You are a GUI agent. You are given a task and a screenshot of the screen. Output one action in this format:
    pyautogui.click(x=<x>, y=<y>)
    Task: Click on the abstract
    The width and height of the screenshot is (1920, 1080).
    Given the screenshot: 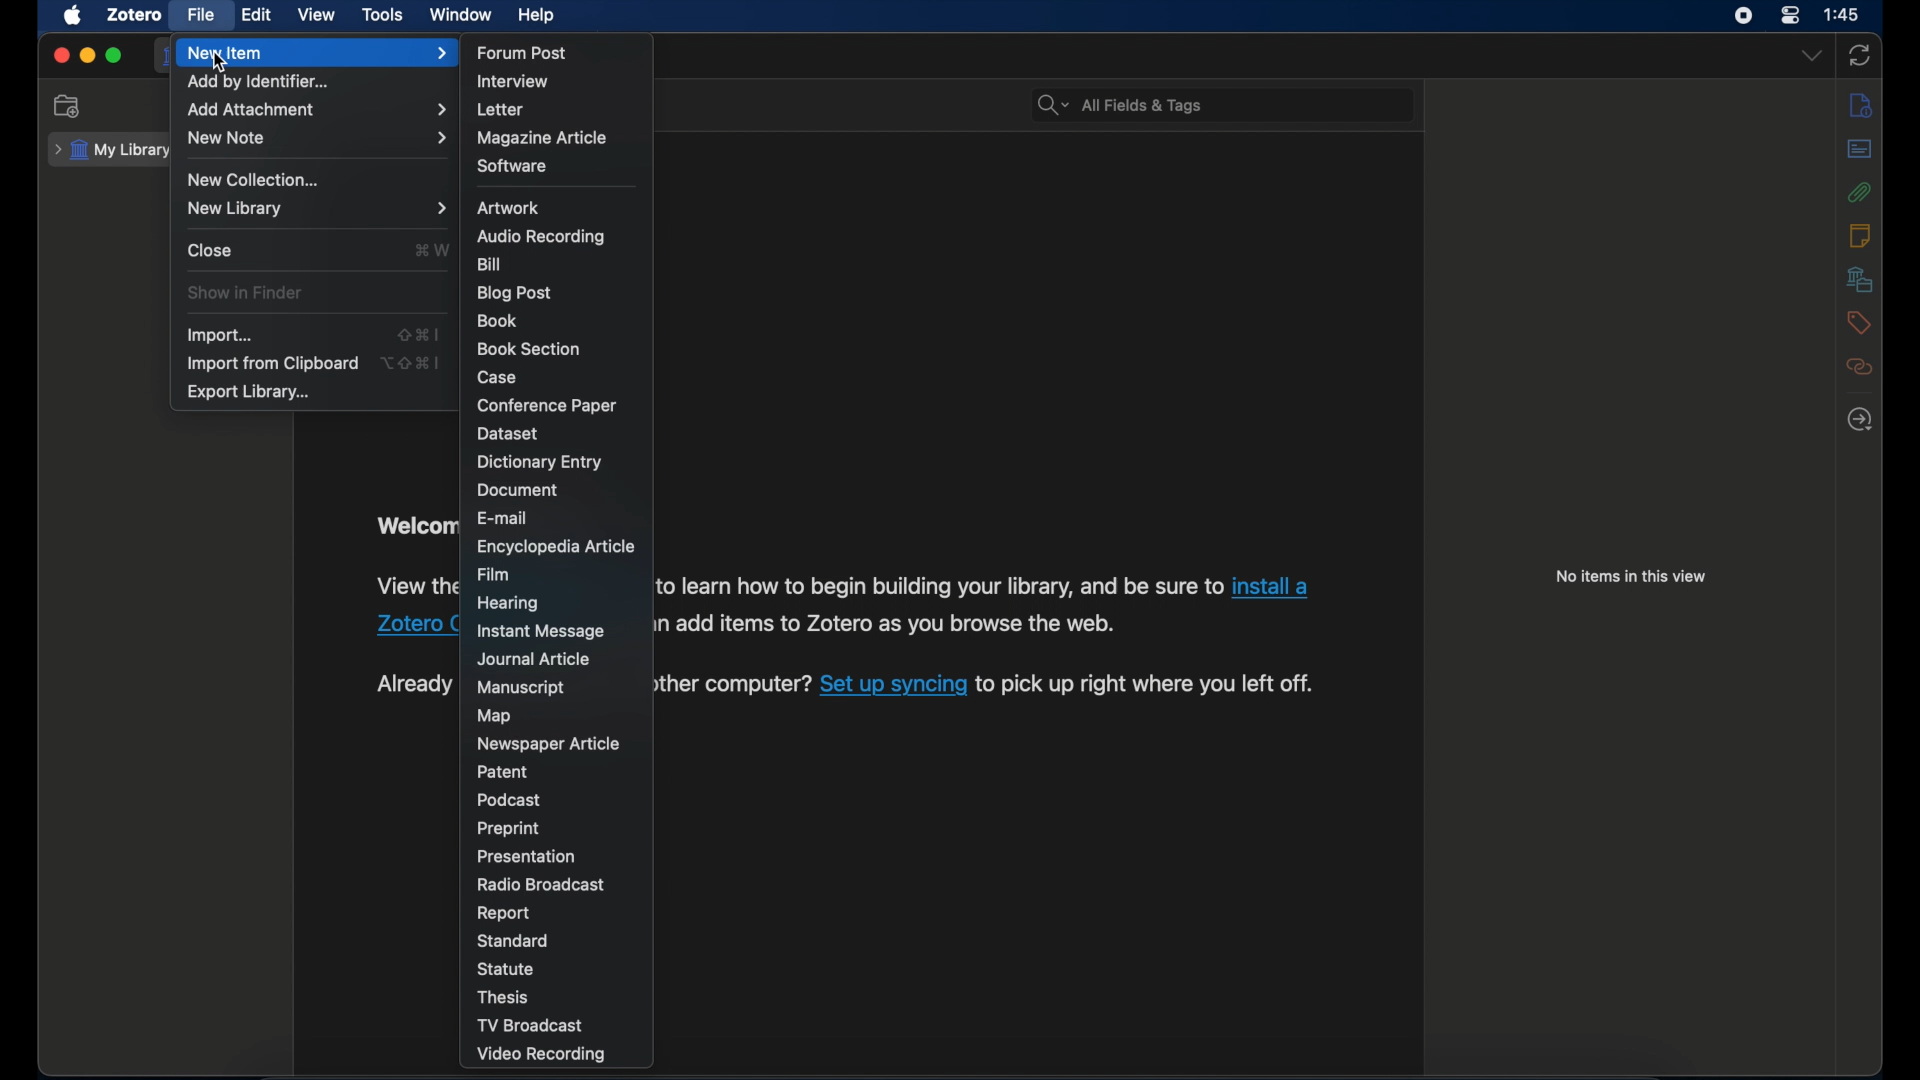 What is the action you would take?
    pyautogui.click(x=1860, y=149)
    